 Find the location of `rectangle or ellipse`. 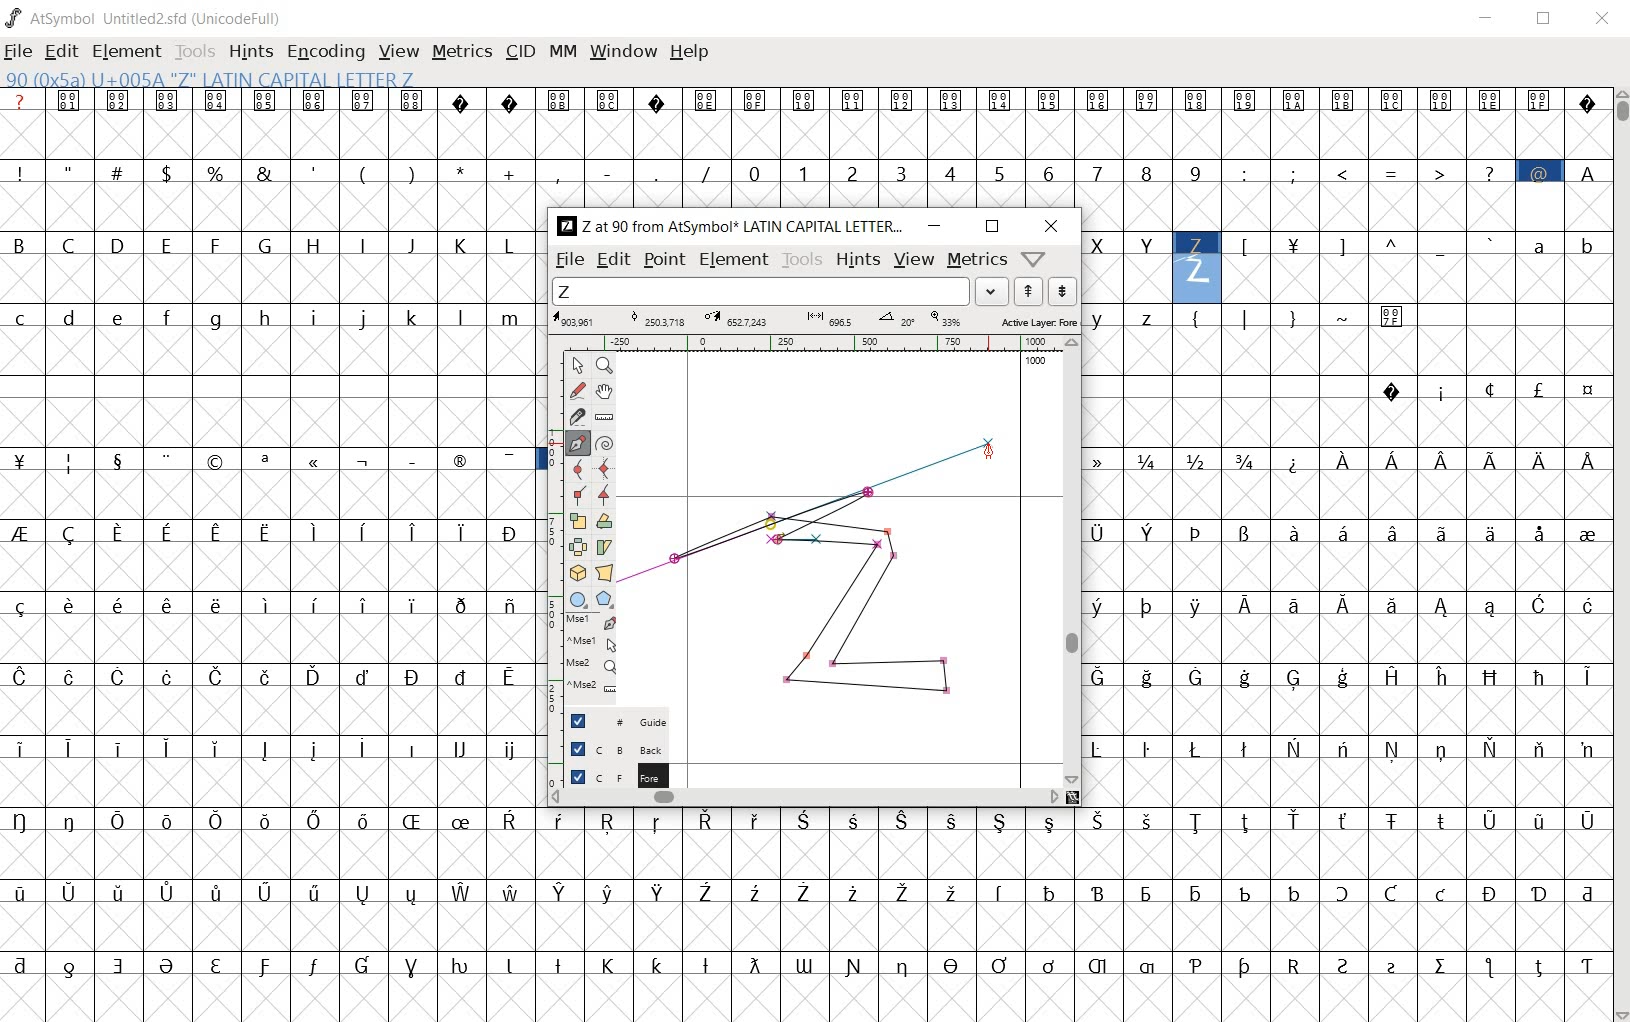

rectangle or ellipse is located at coordinates (578, 599).